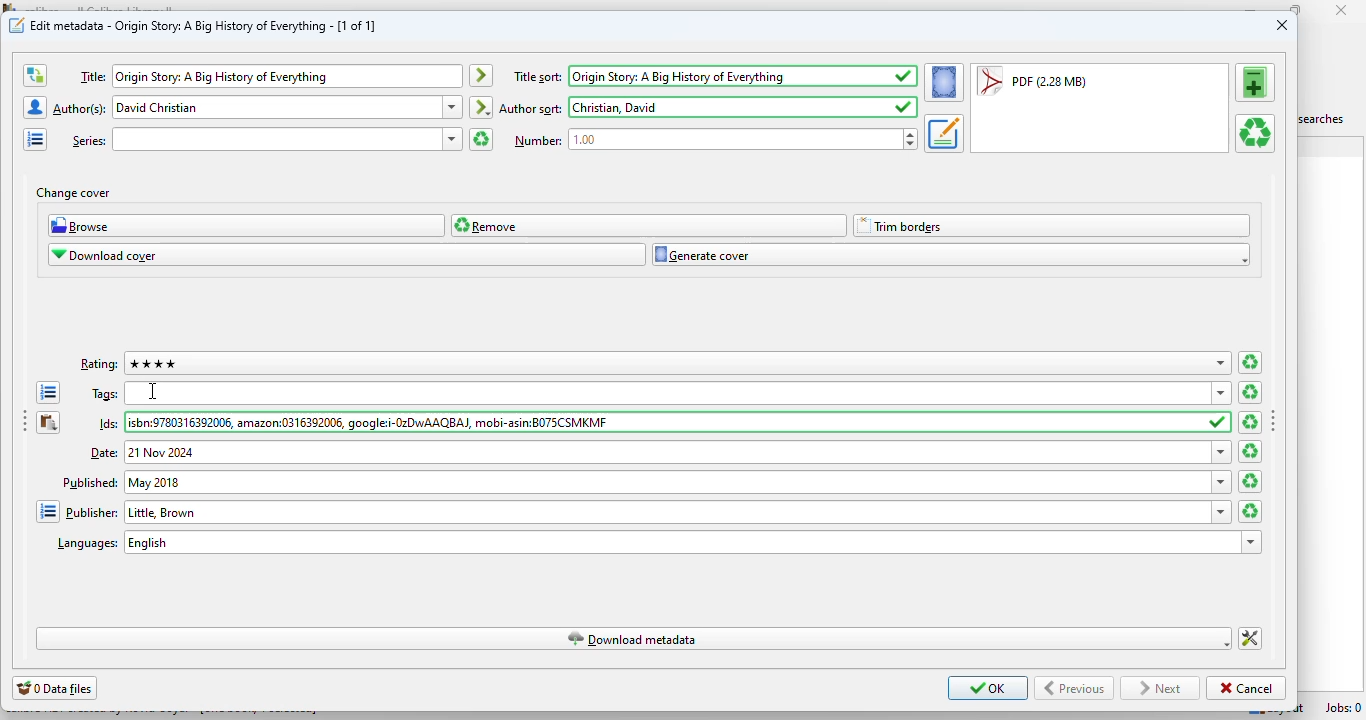  What do you see at coordinates (988, 688) in the screenshot?
I see `OK` at bounding box center [988, 688].